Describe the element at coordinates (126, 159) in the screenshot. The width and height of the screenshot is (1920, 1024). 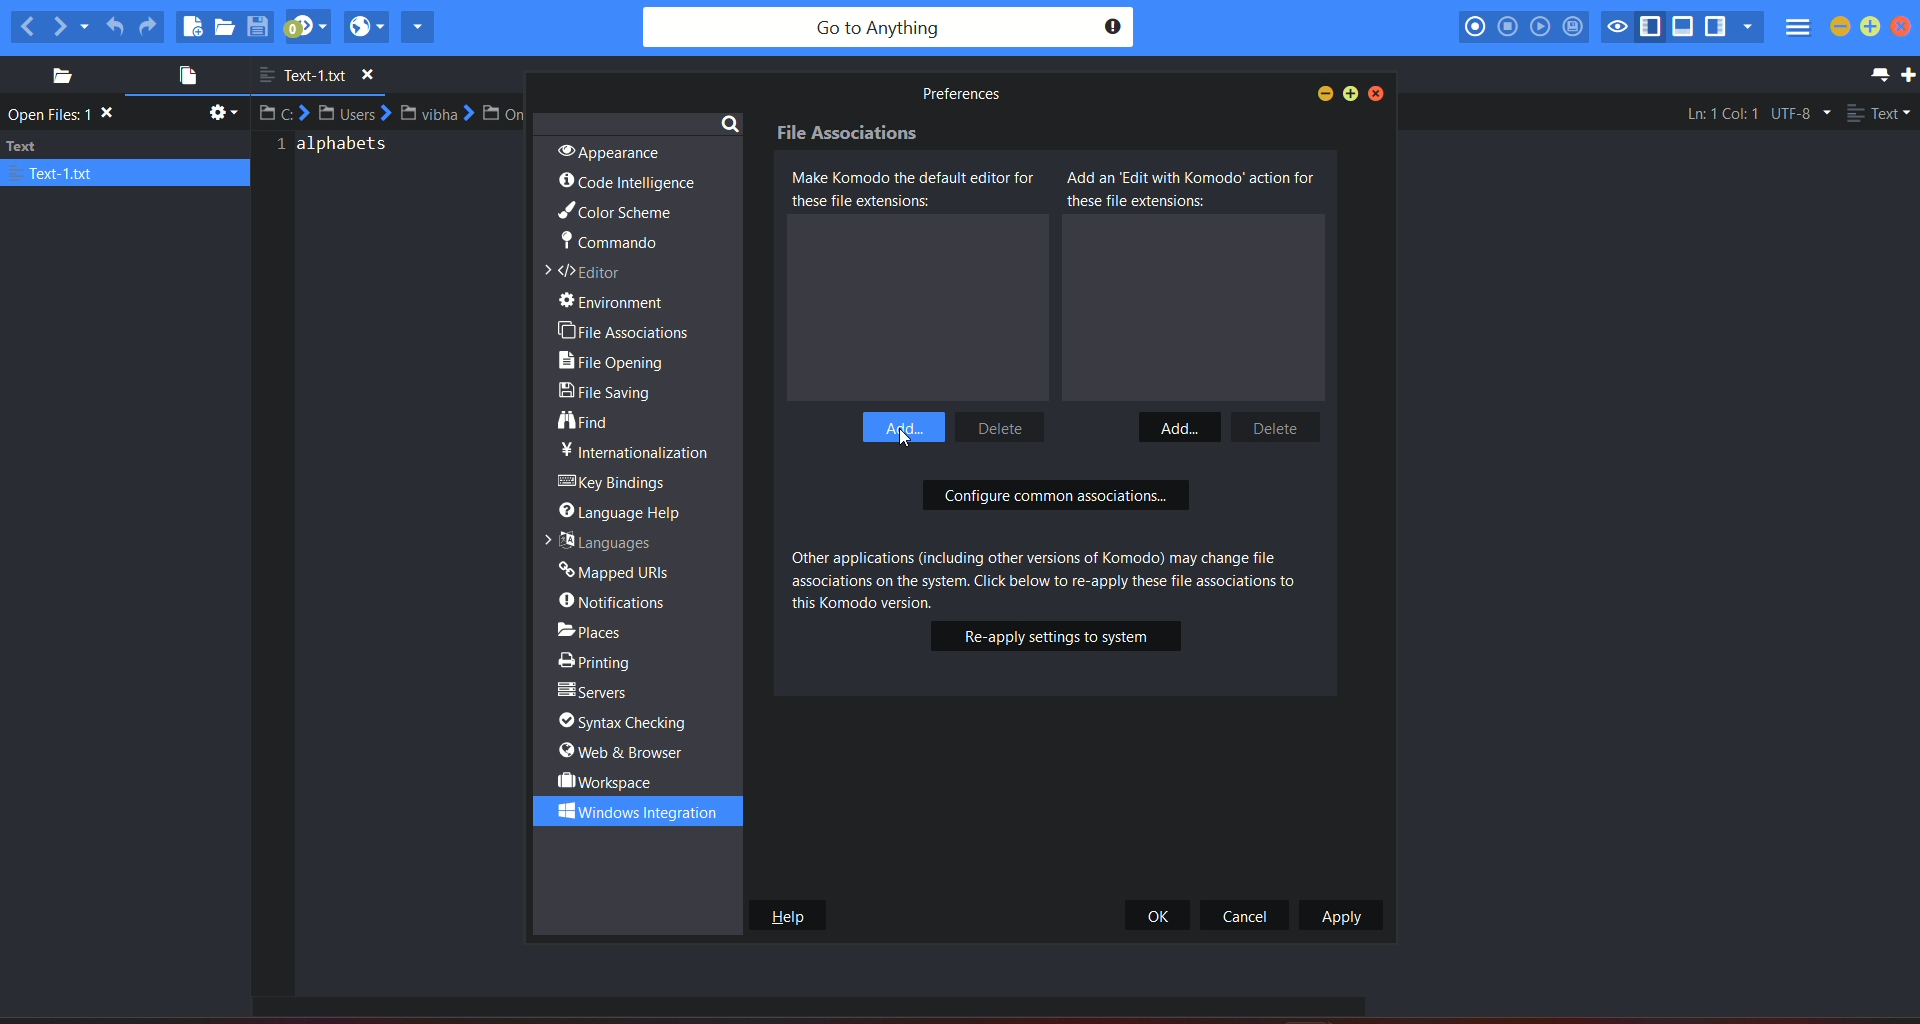
I see `text` at that location.